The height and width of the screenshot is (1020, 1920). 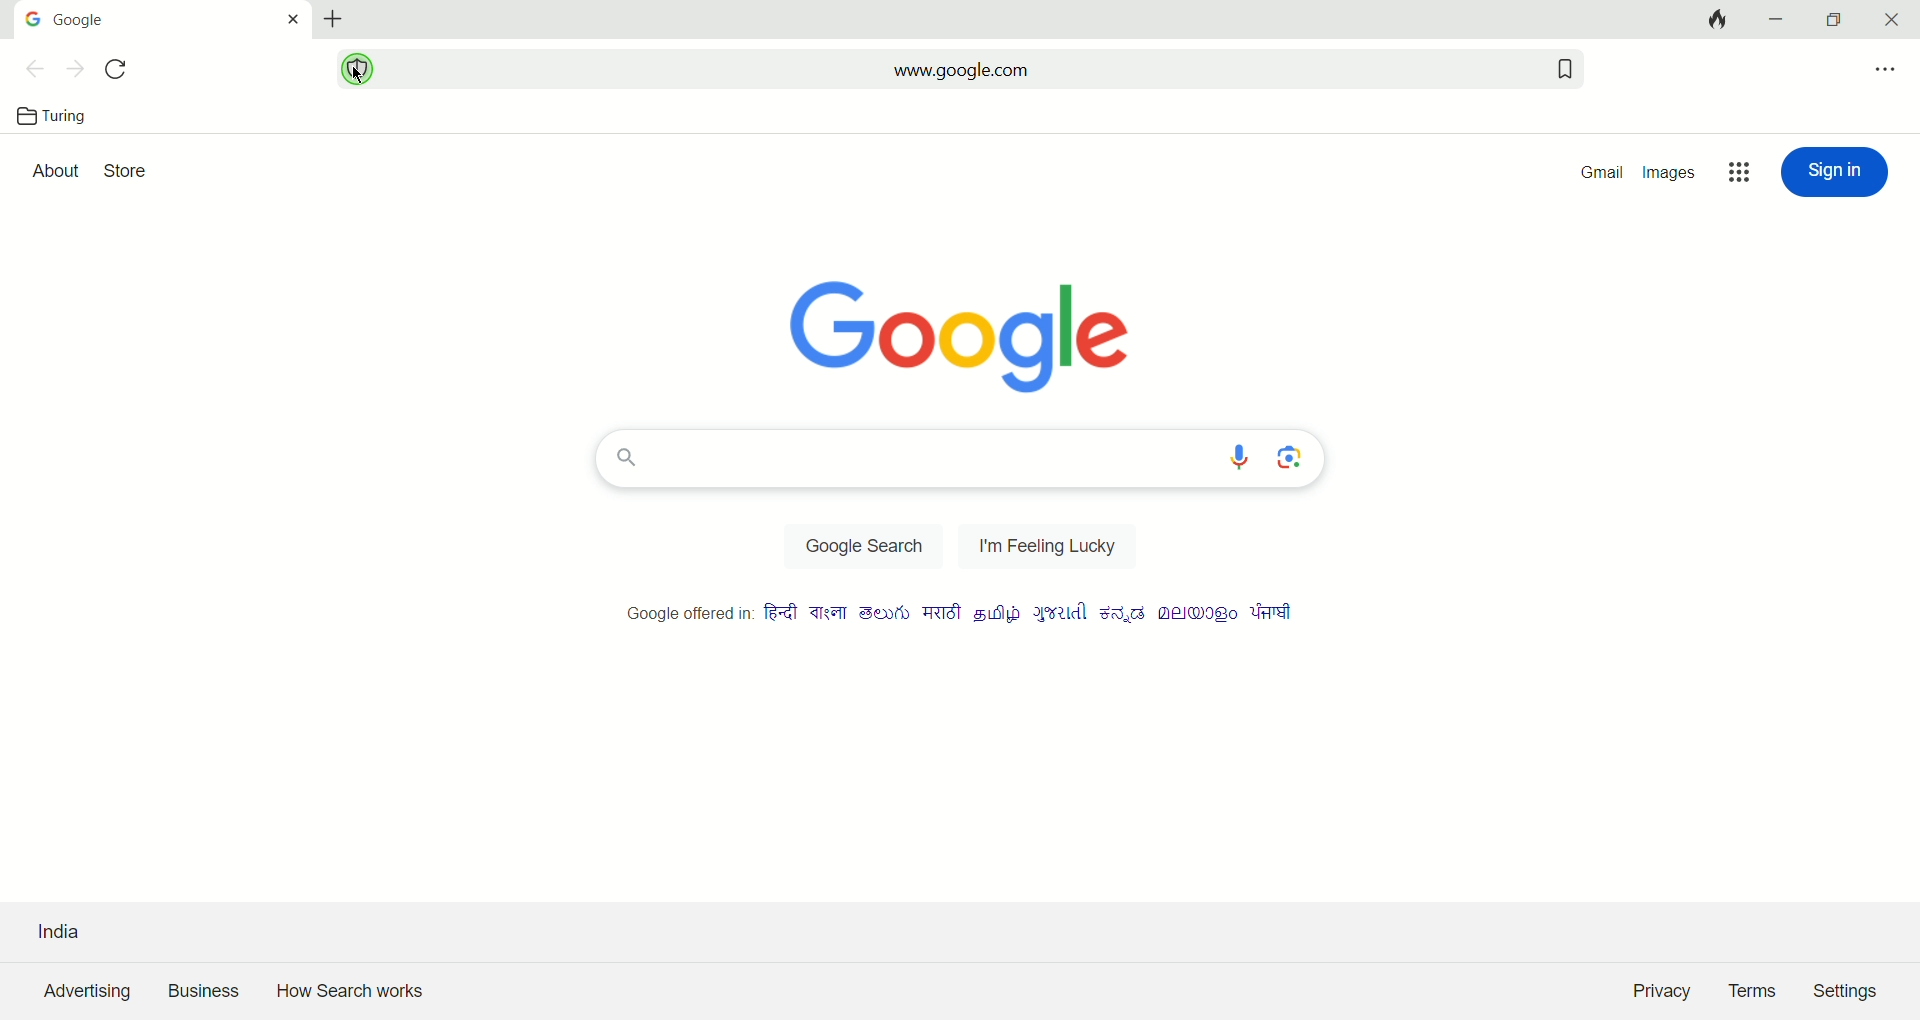 What do you see at coordinates (1273, 611) in the screenshot?
I see `language` at bounding box center [1273, 611].